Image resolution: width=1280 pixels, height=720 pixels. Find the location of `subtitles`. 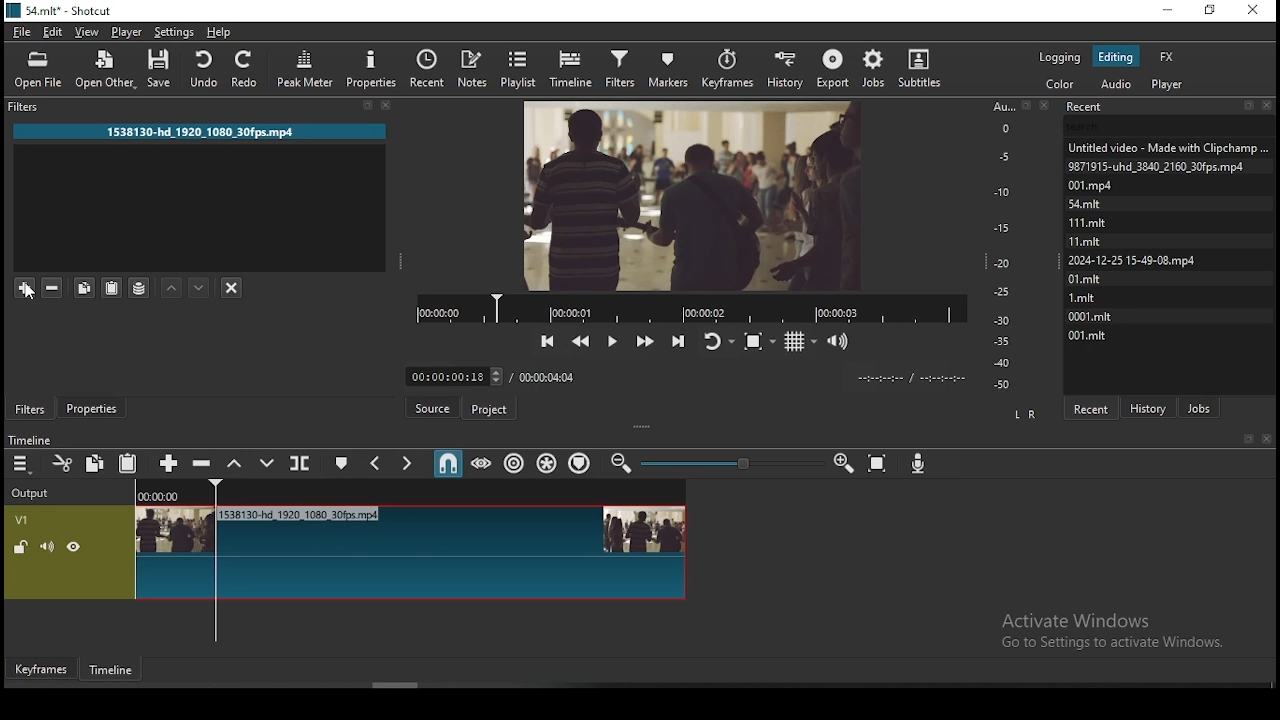

subtitles is located at coordinates (920, 69).